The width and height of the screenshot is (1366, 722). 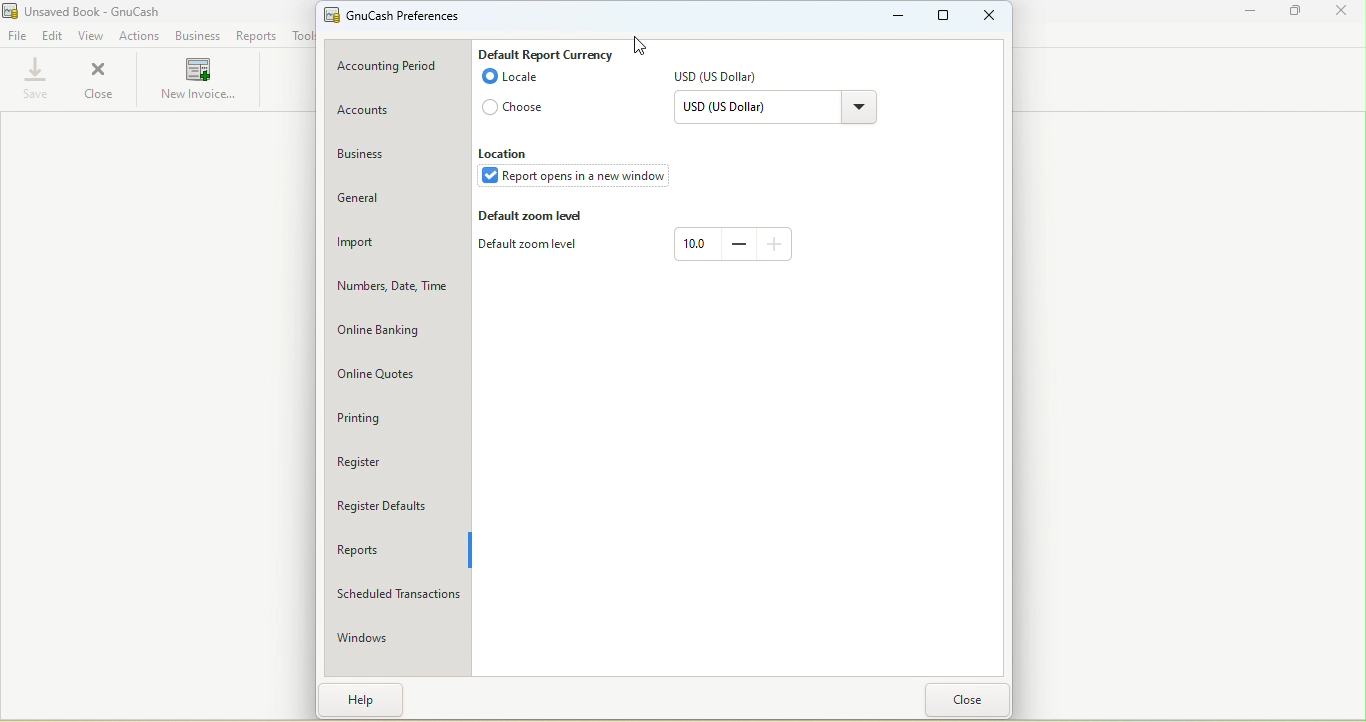 I want to click on Report opens in a new window, so click(x=580, y=178).